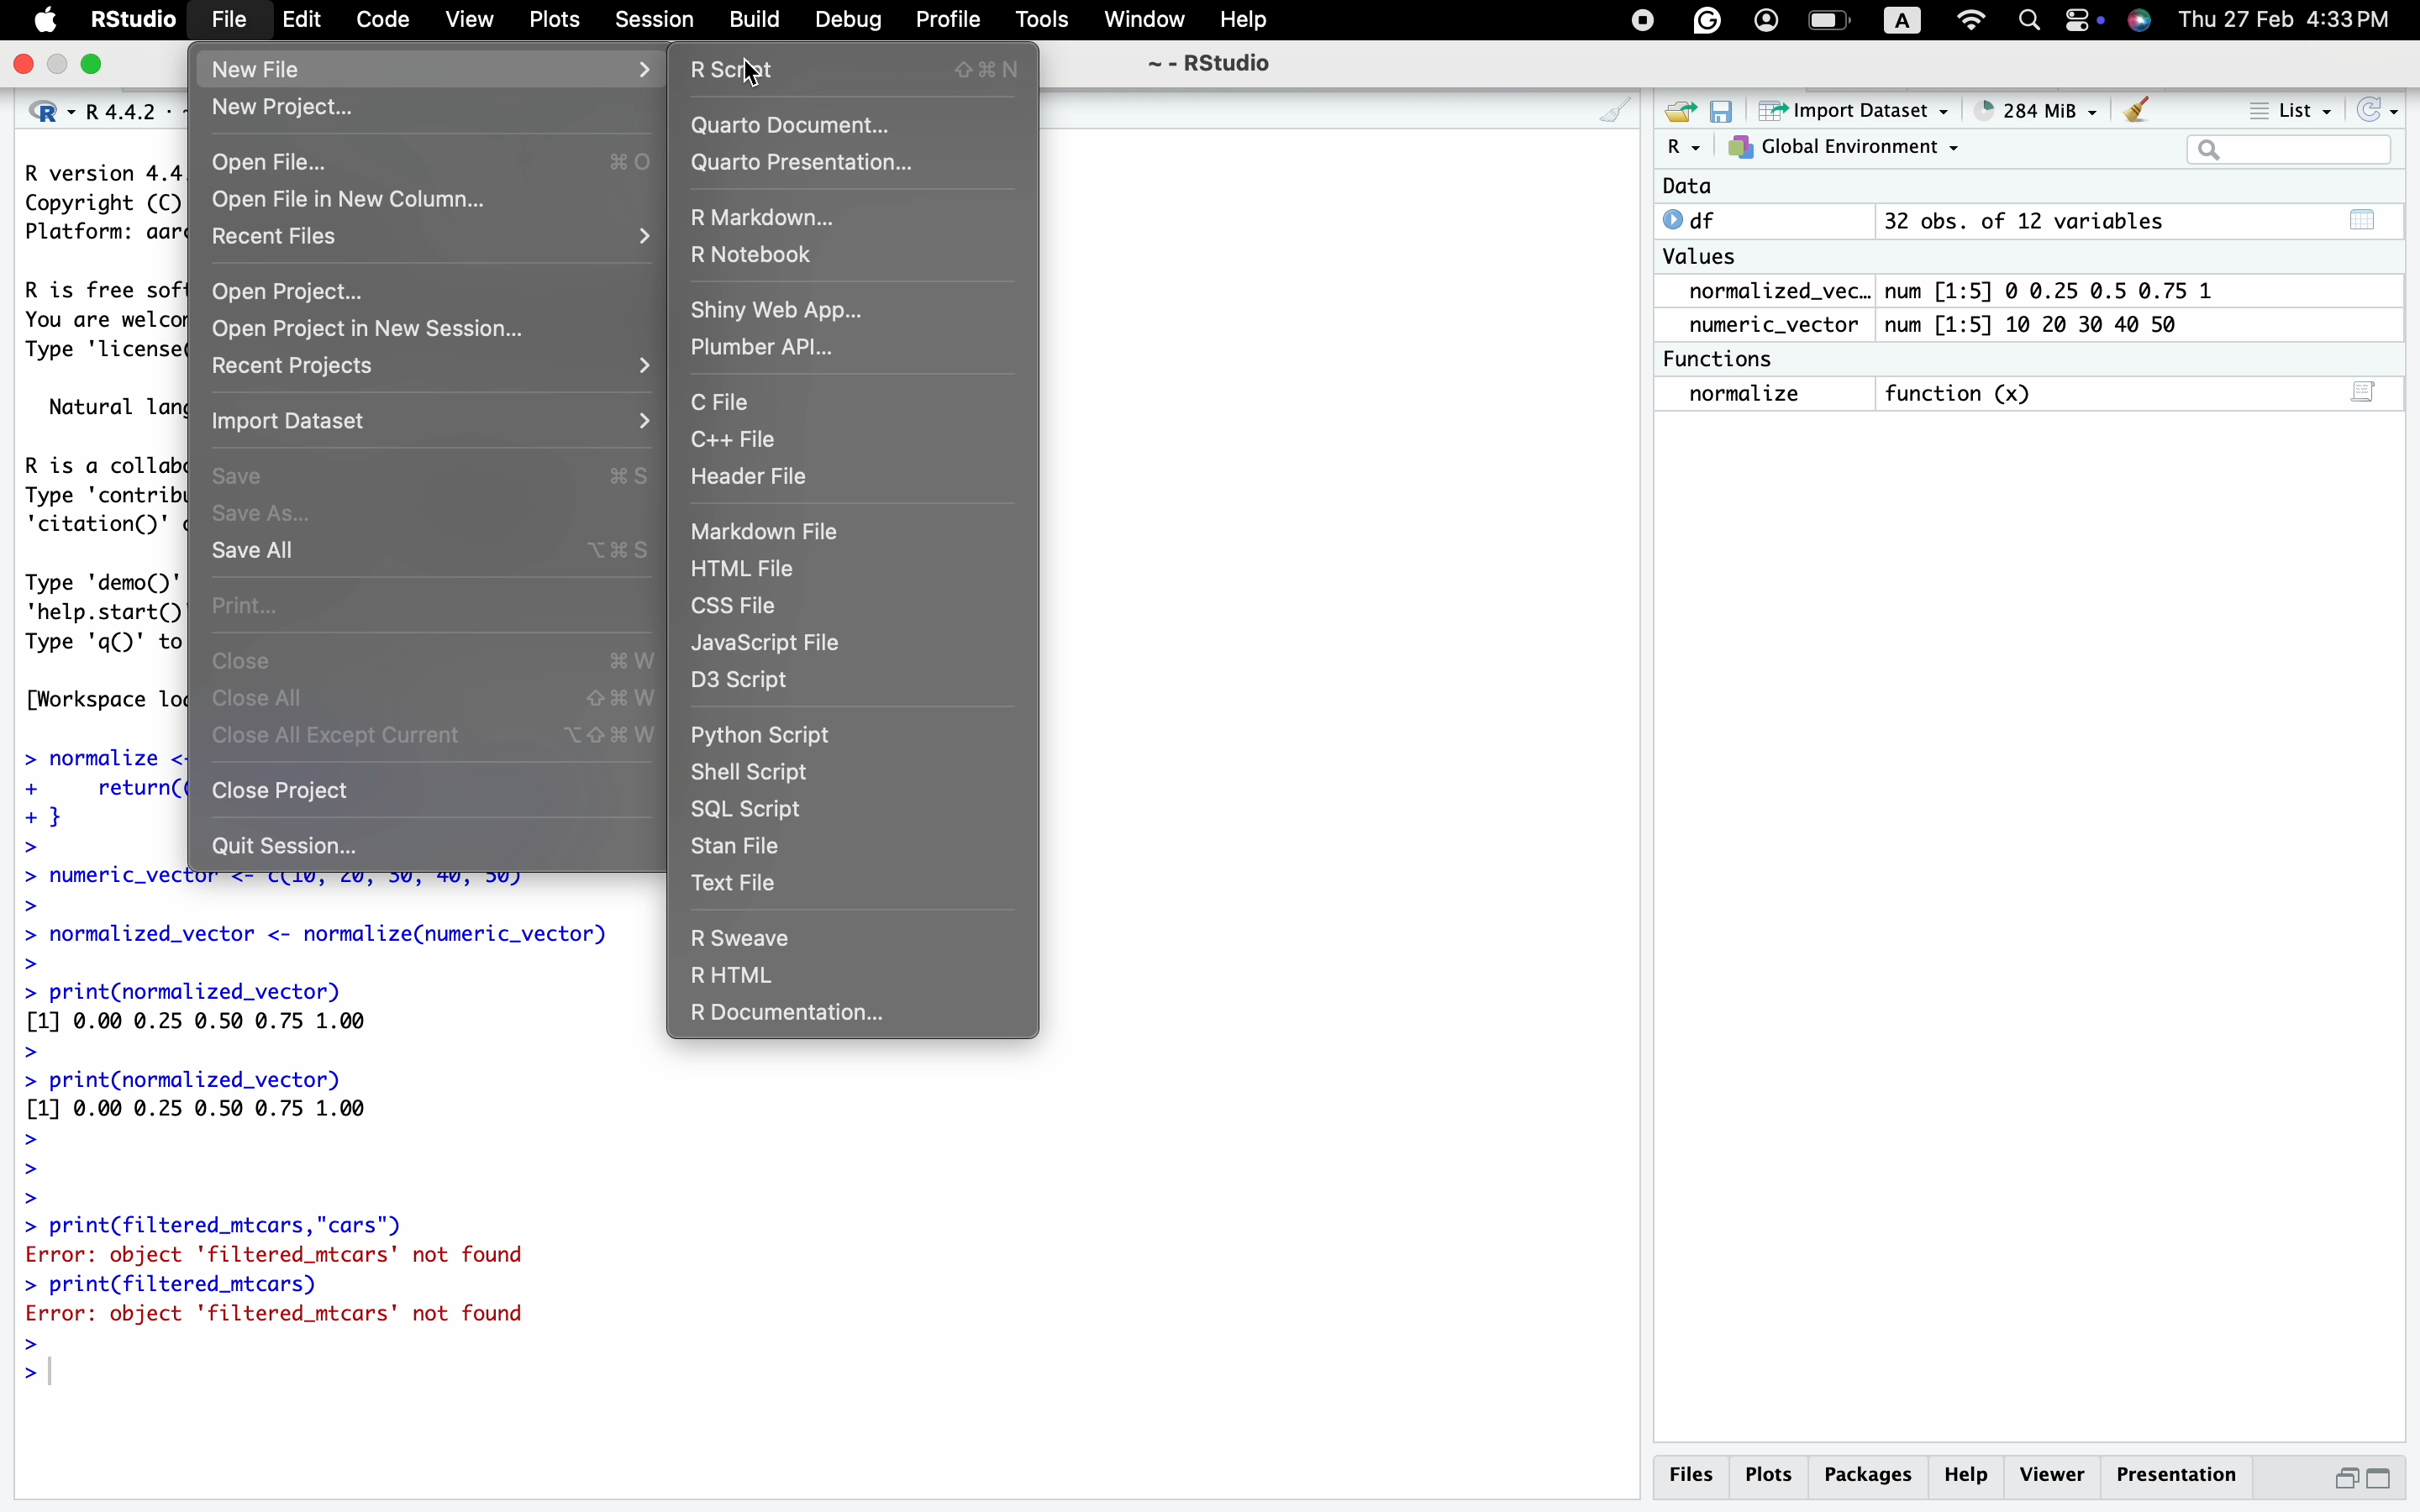 This screenshot has width=2420, height=1512. I want to click on R, so click(1681, 150).